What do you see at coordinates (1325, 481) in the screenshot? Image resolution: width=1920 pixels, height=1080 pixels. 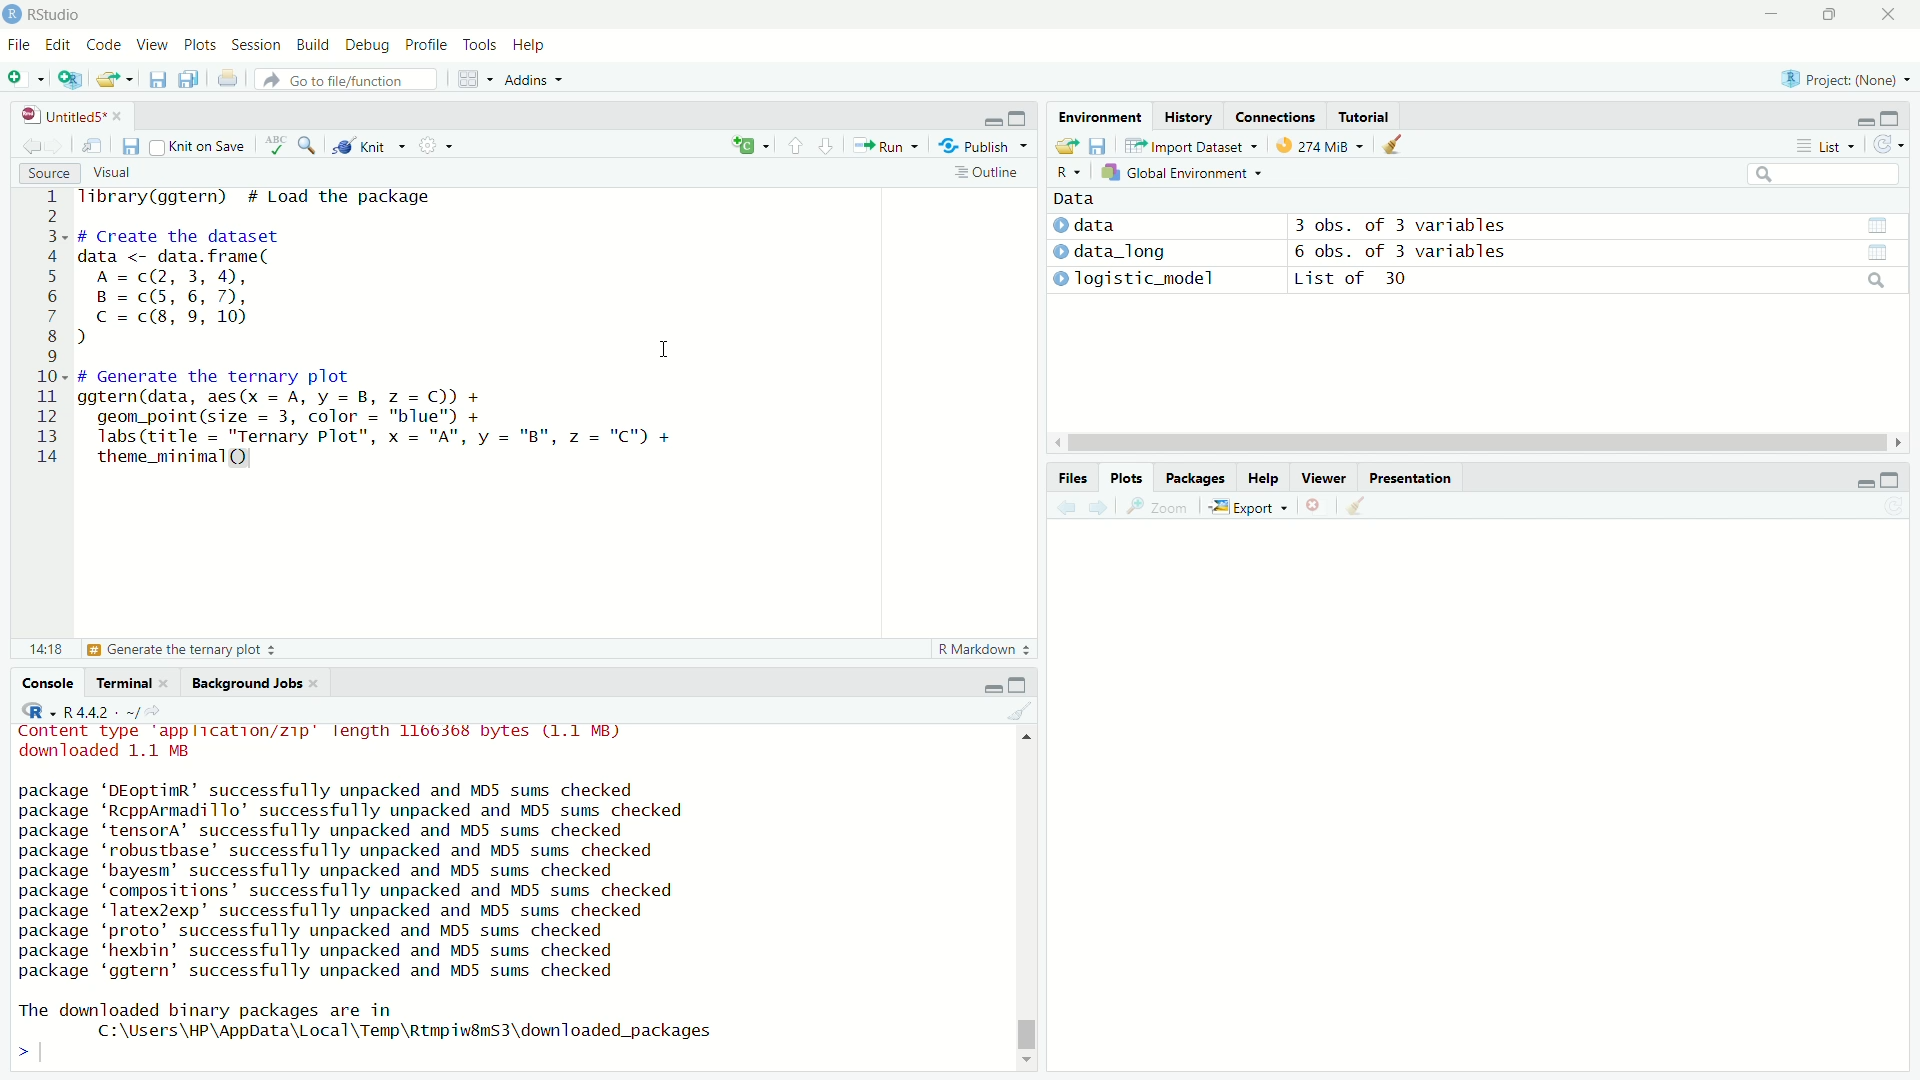 I see `Viewer` at bounding box center [1325, 481].